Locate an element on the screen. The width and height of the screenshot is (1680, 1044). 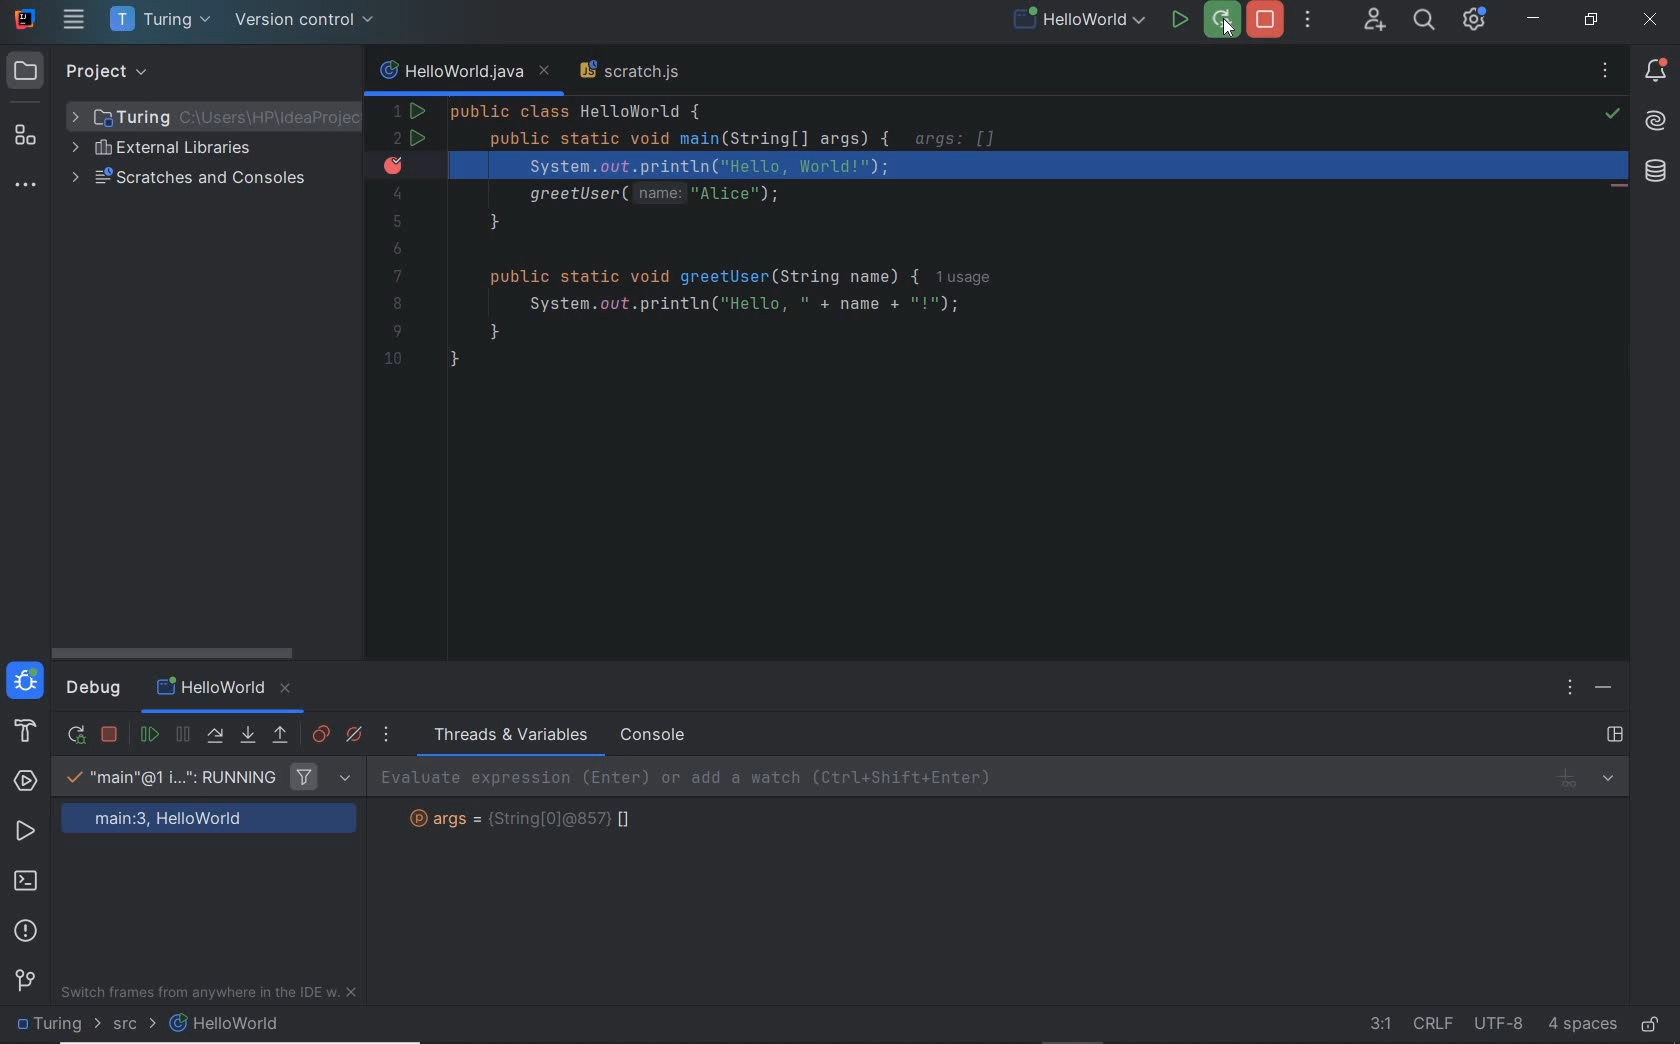
show all frames is located at coordinates (305, 777).